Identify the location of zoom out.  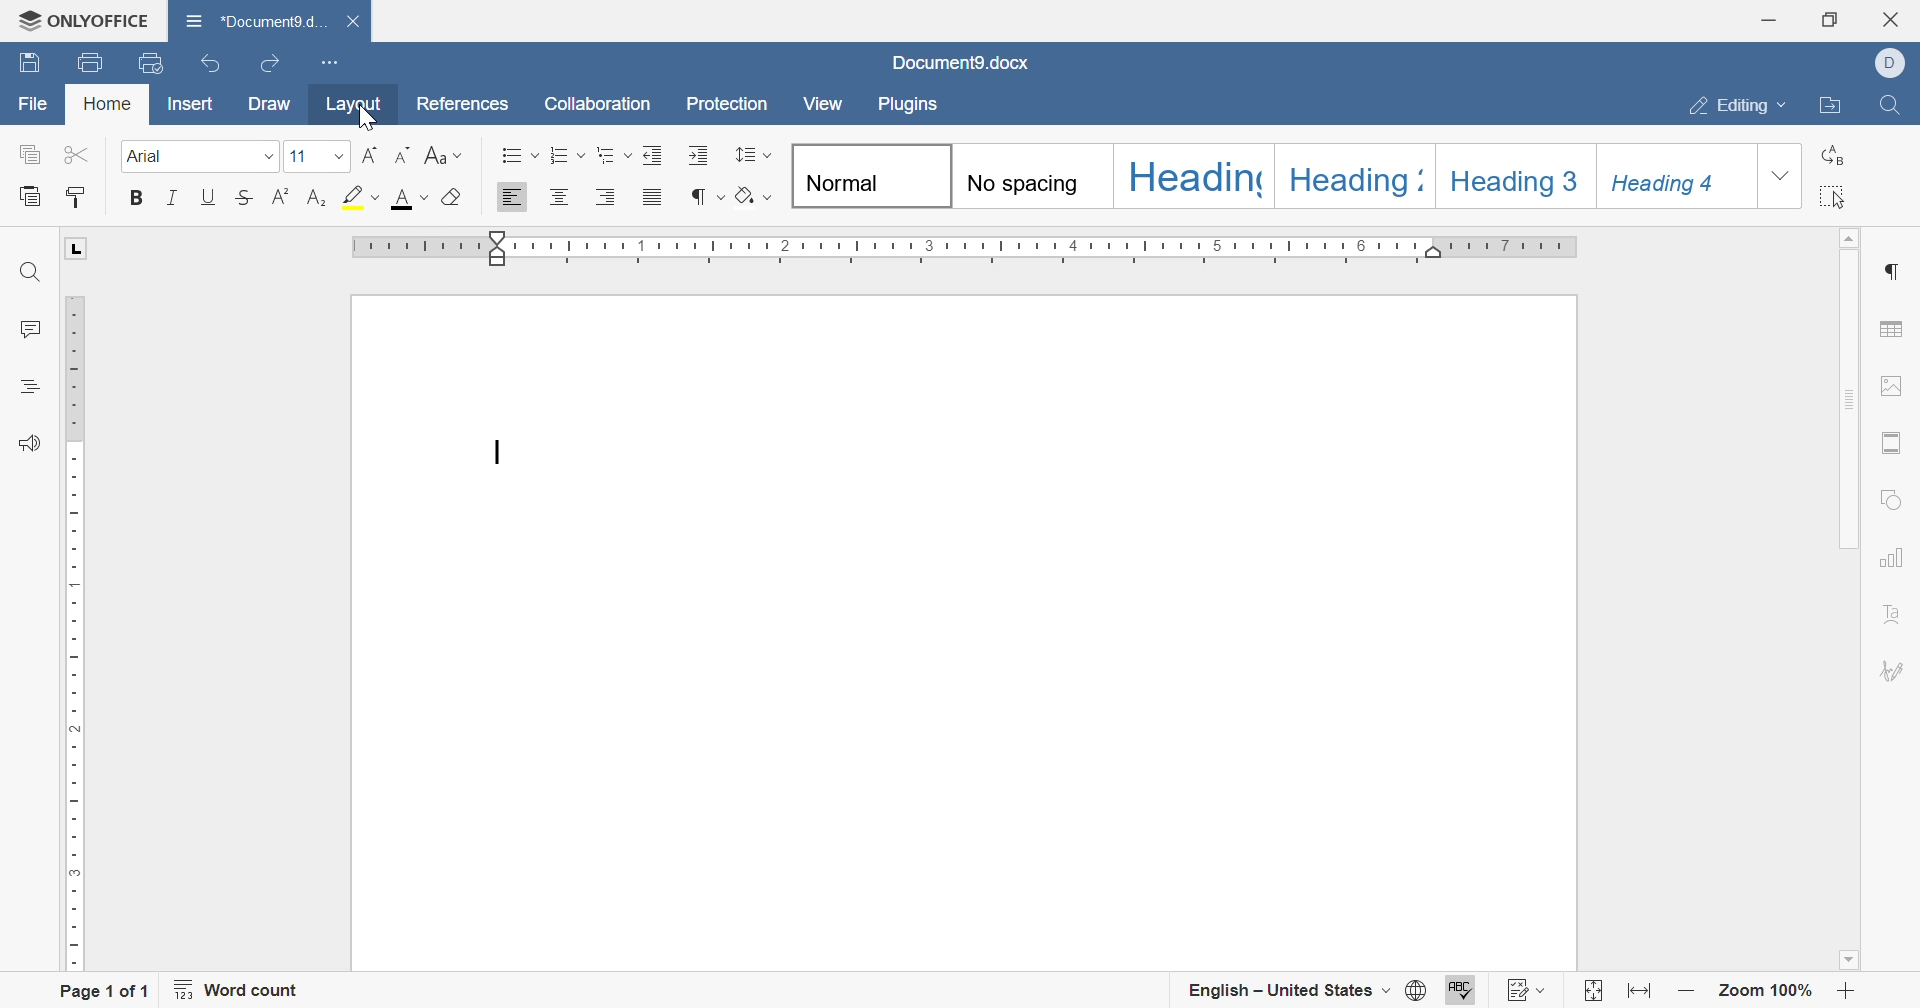
(1687, 992).